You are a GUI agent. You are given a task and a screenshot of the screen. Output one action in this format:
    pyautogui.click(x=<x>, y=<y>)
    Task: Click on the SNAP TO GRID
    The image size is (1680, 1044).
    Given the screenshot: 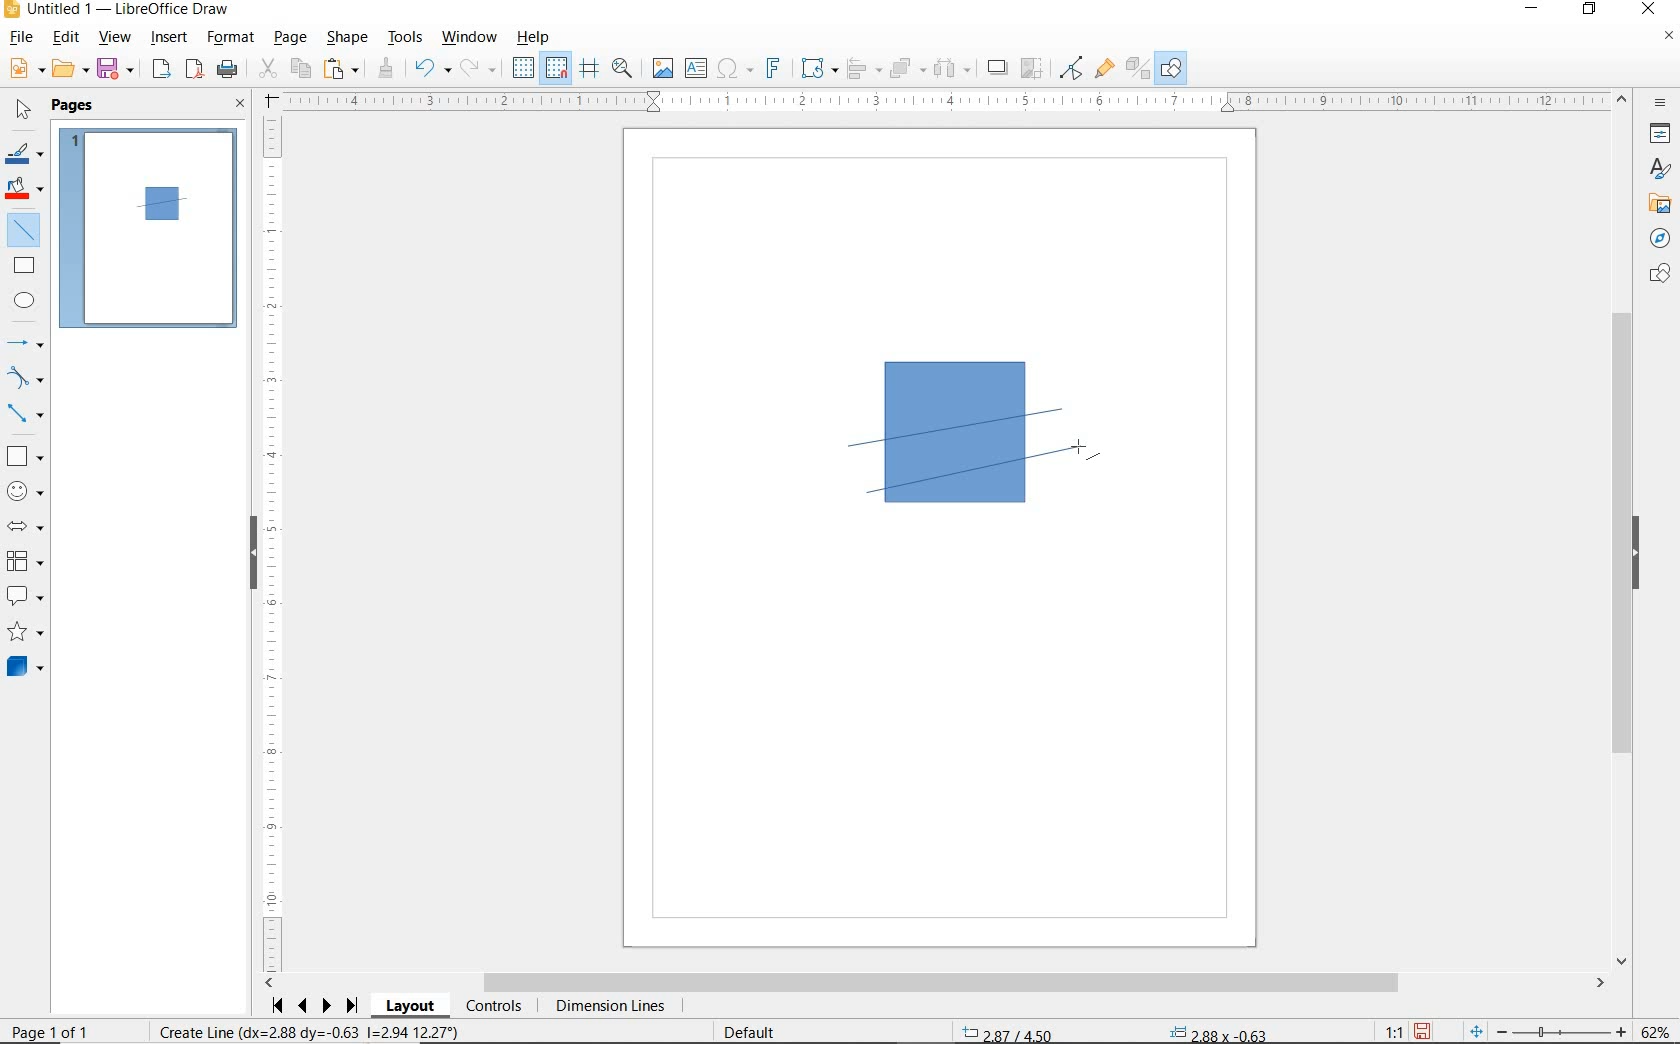 What is the action you would take?
    pyautogui.click(x=557, y=68)
    